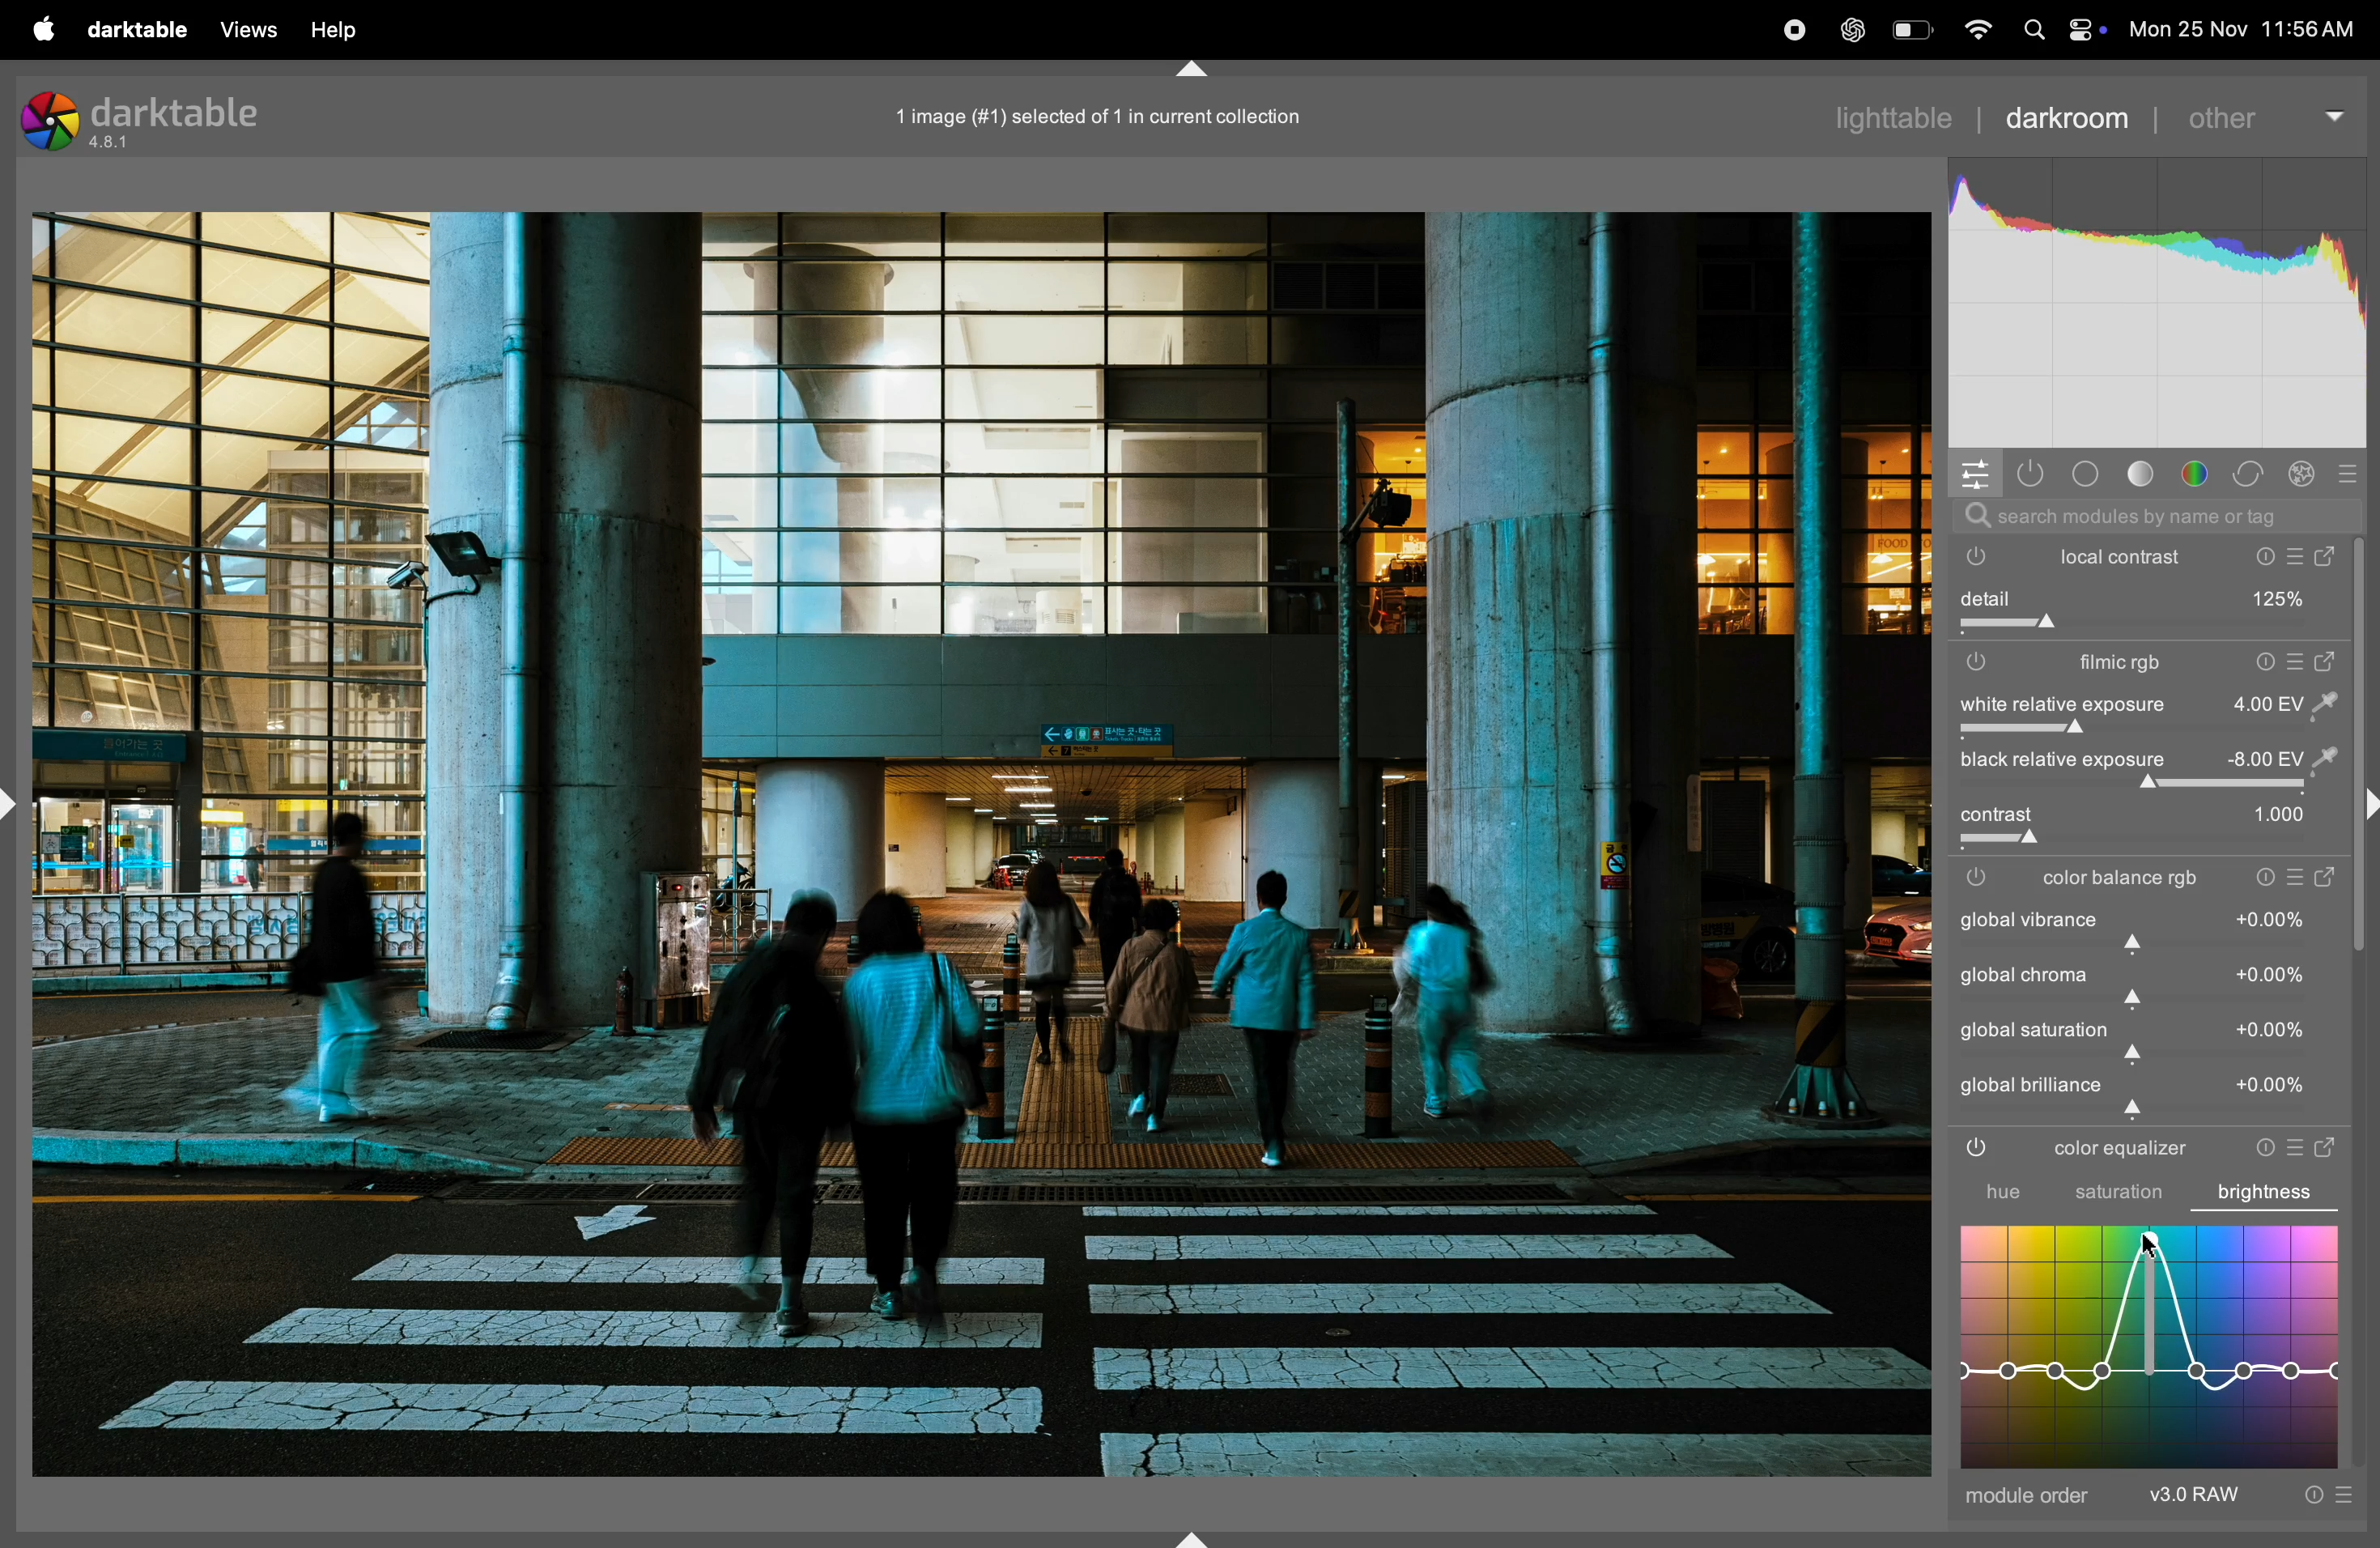  Describe the element at coordinates (2260, 662) in the screenshot. I see `reset parameters` at that location.